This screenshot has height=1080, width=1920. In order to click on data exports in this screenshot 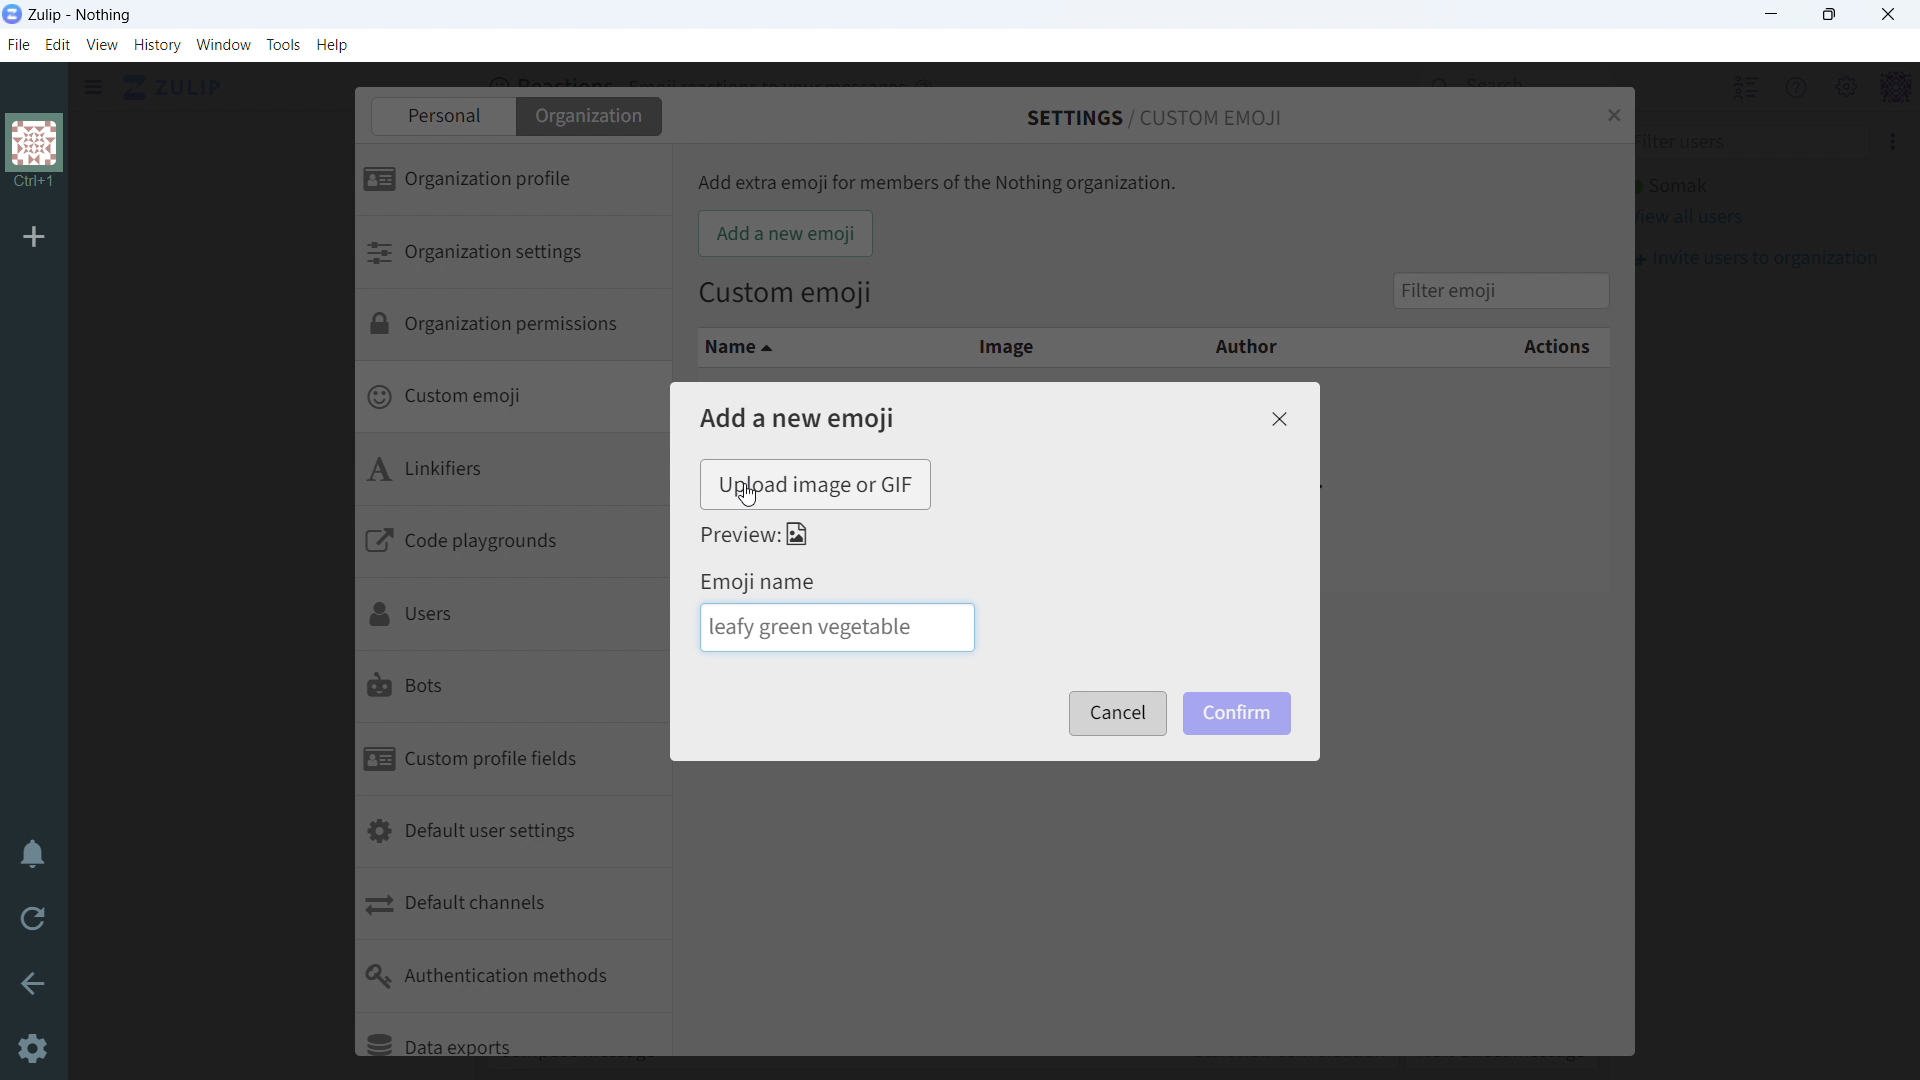, I will do `click(512, 1035)`.